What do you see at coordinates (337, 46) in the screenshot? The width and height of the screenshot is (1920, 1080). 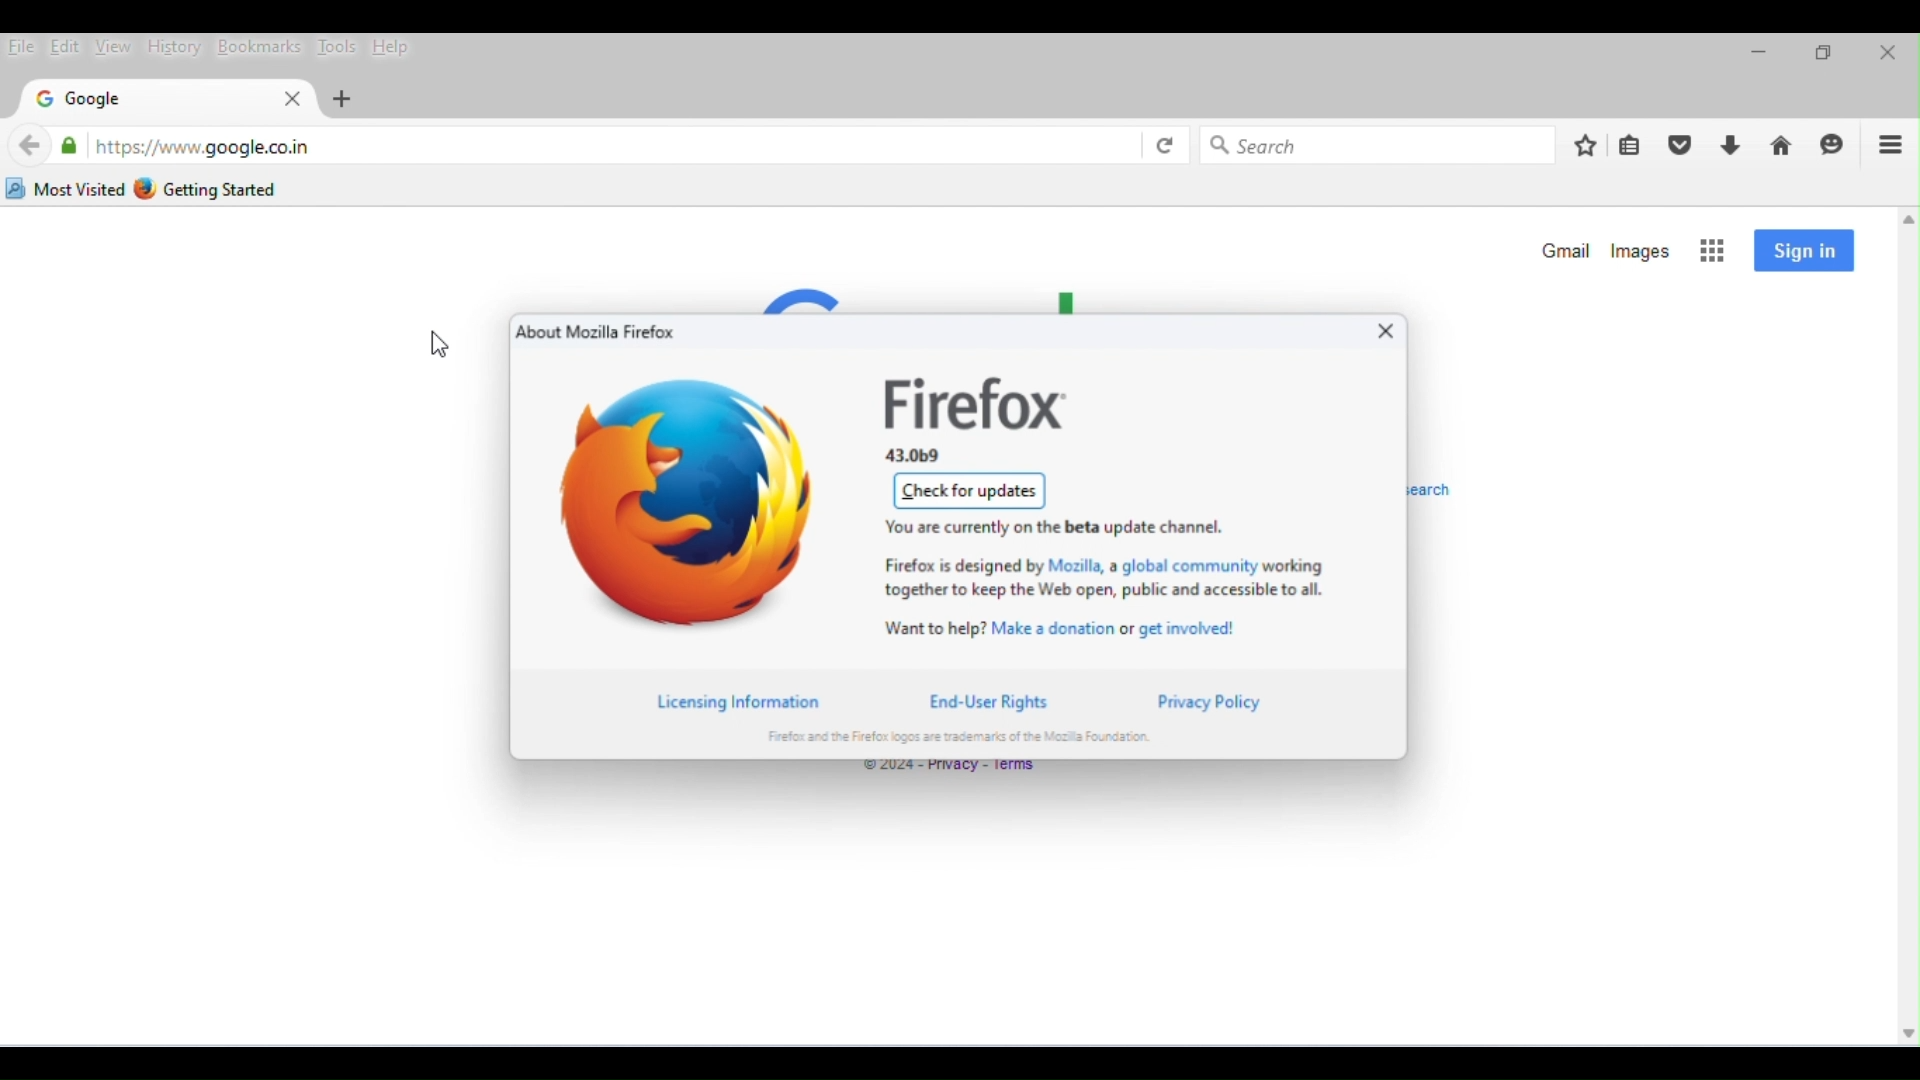 I see `tools` at bounding box center [337, 46].